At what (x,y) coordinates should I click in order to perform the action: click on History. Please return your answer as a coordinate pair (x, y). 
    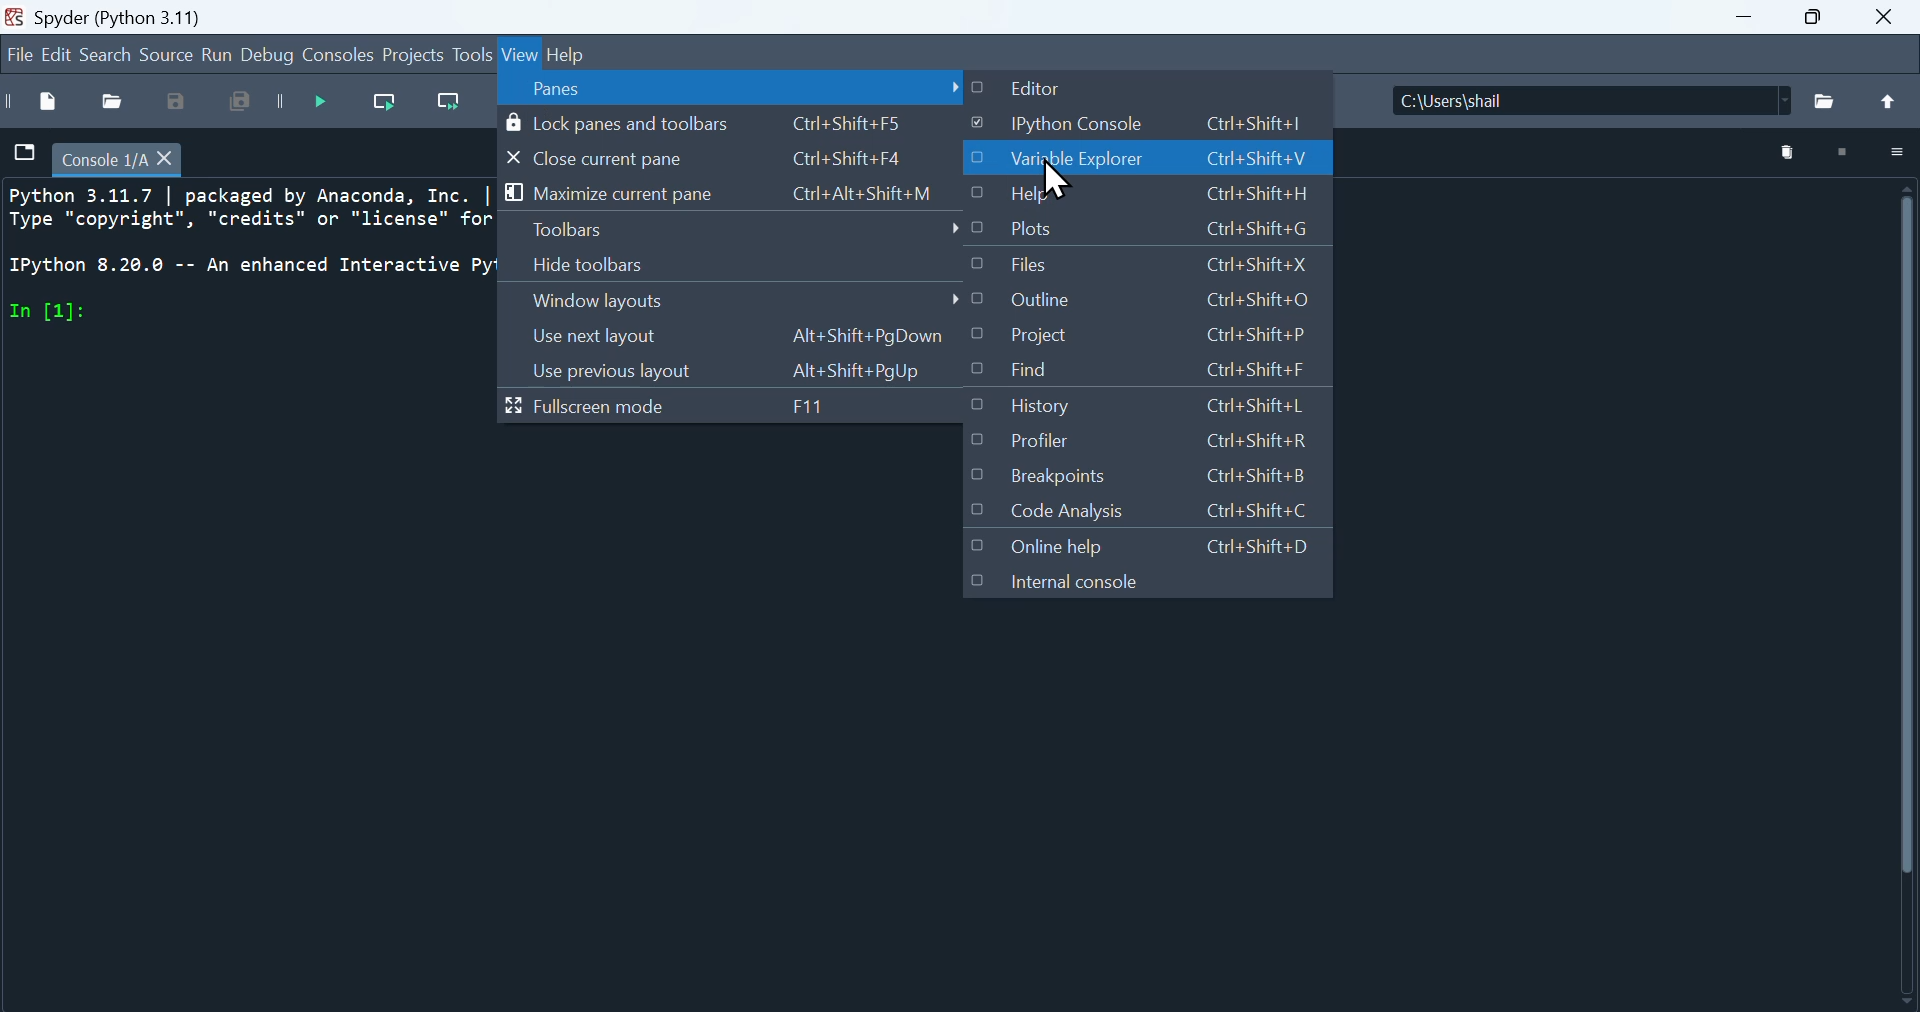
    Looking at the image, I should click on (1146, 404).